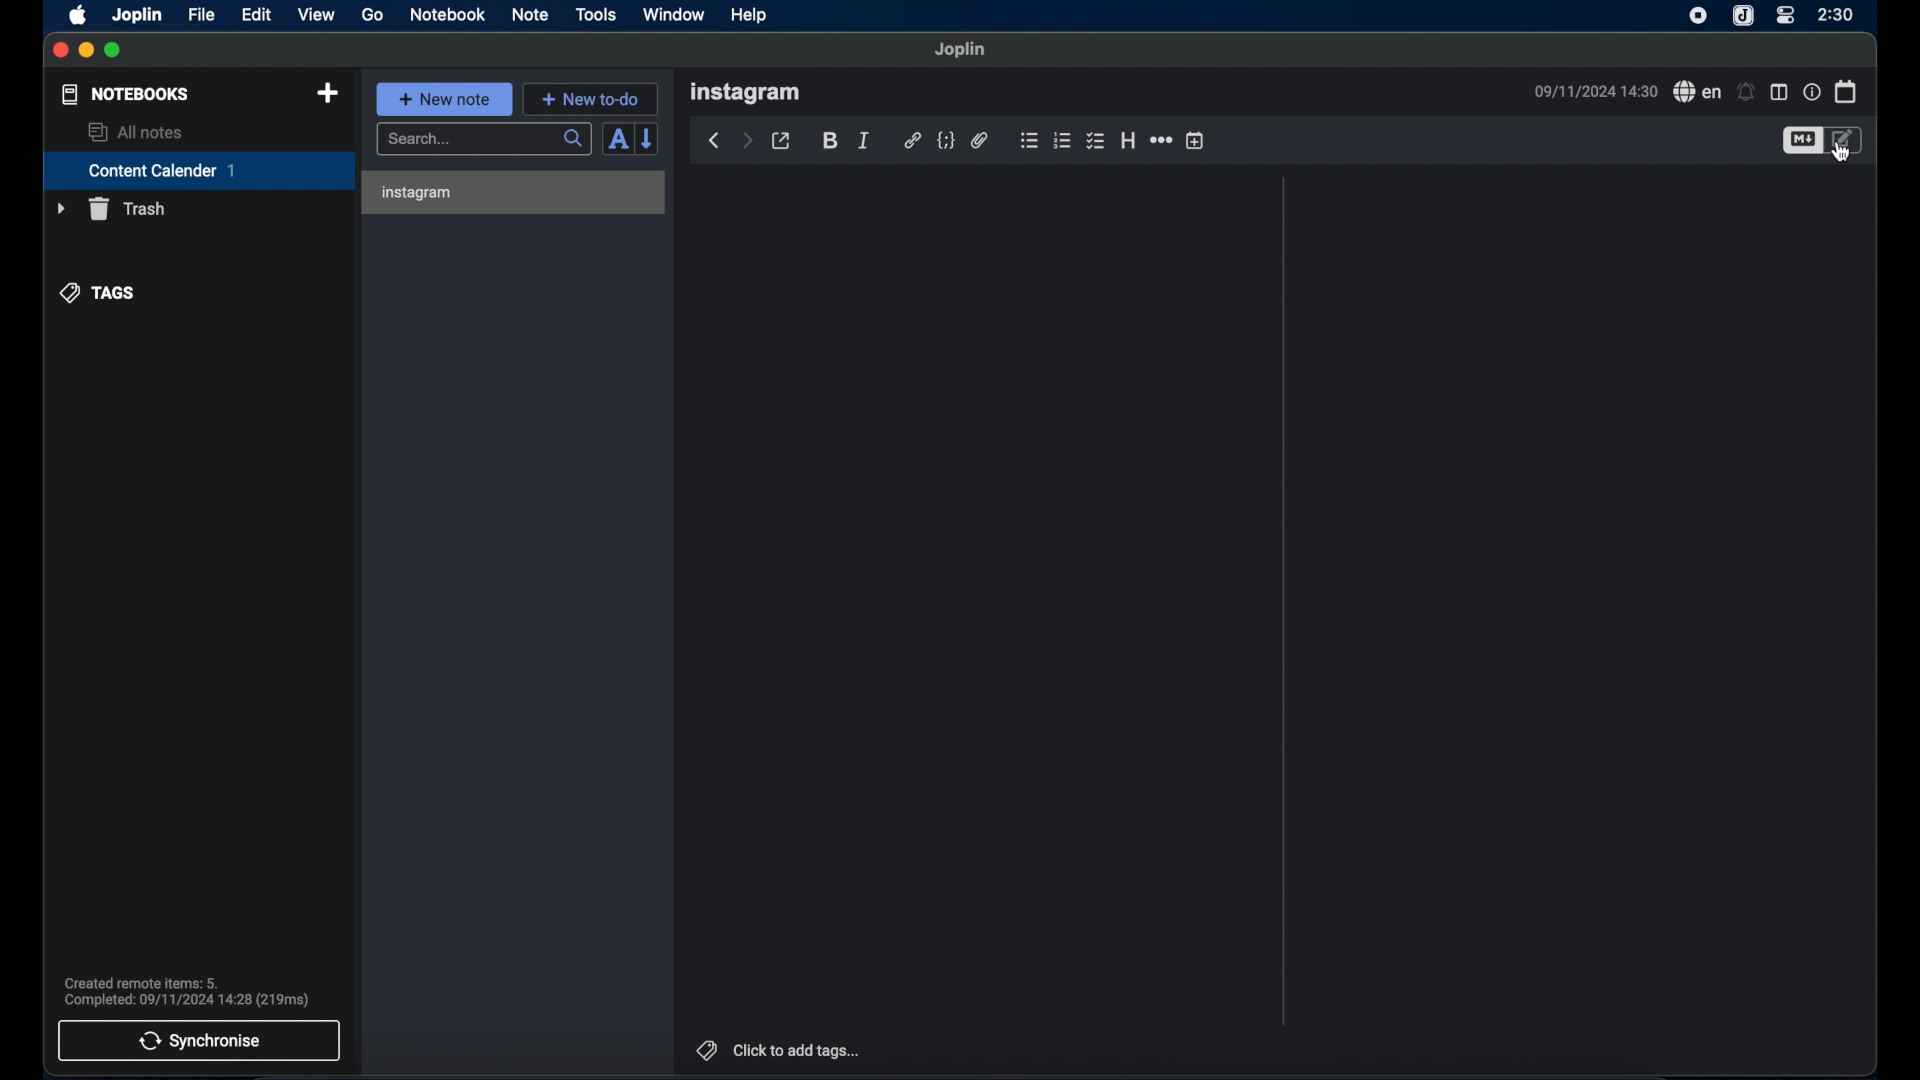  I want to click on Created remote items: 5.
‘Completed: 09/11/2024 14:28 (219ms), so click(185, 986).